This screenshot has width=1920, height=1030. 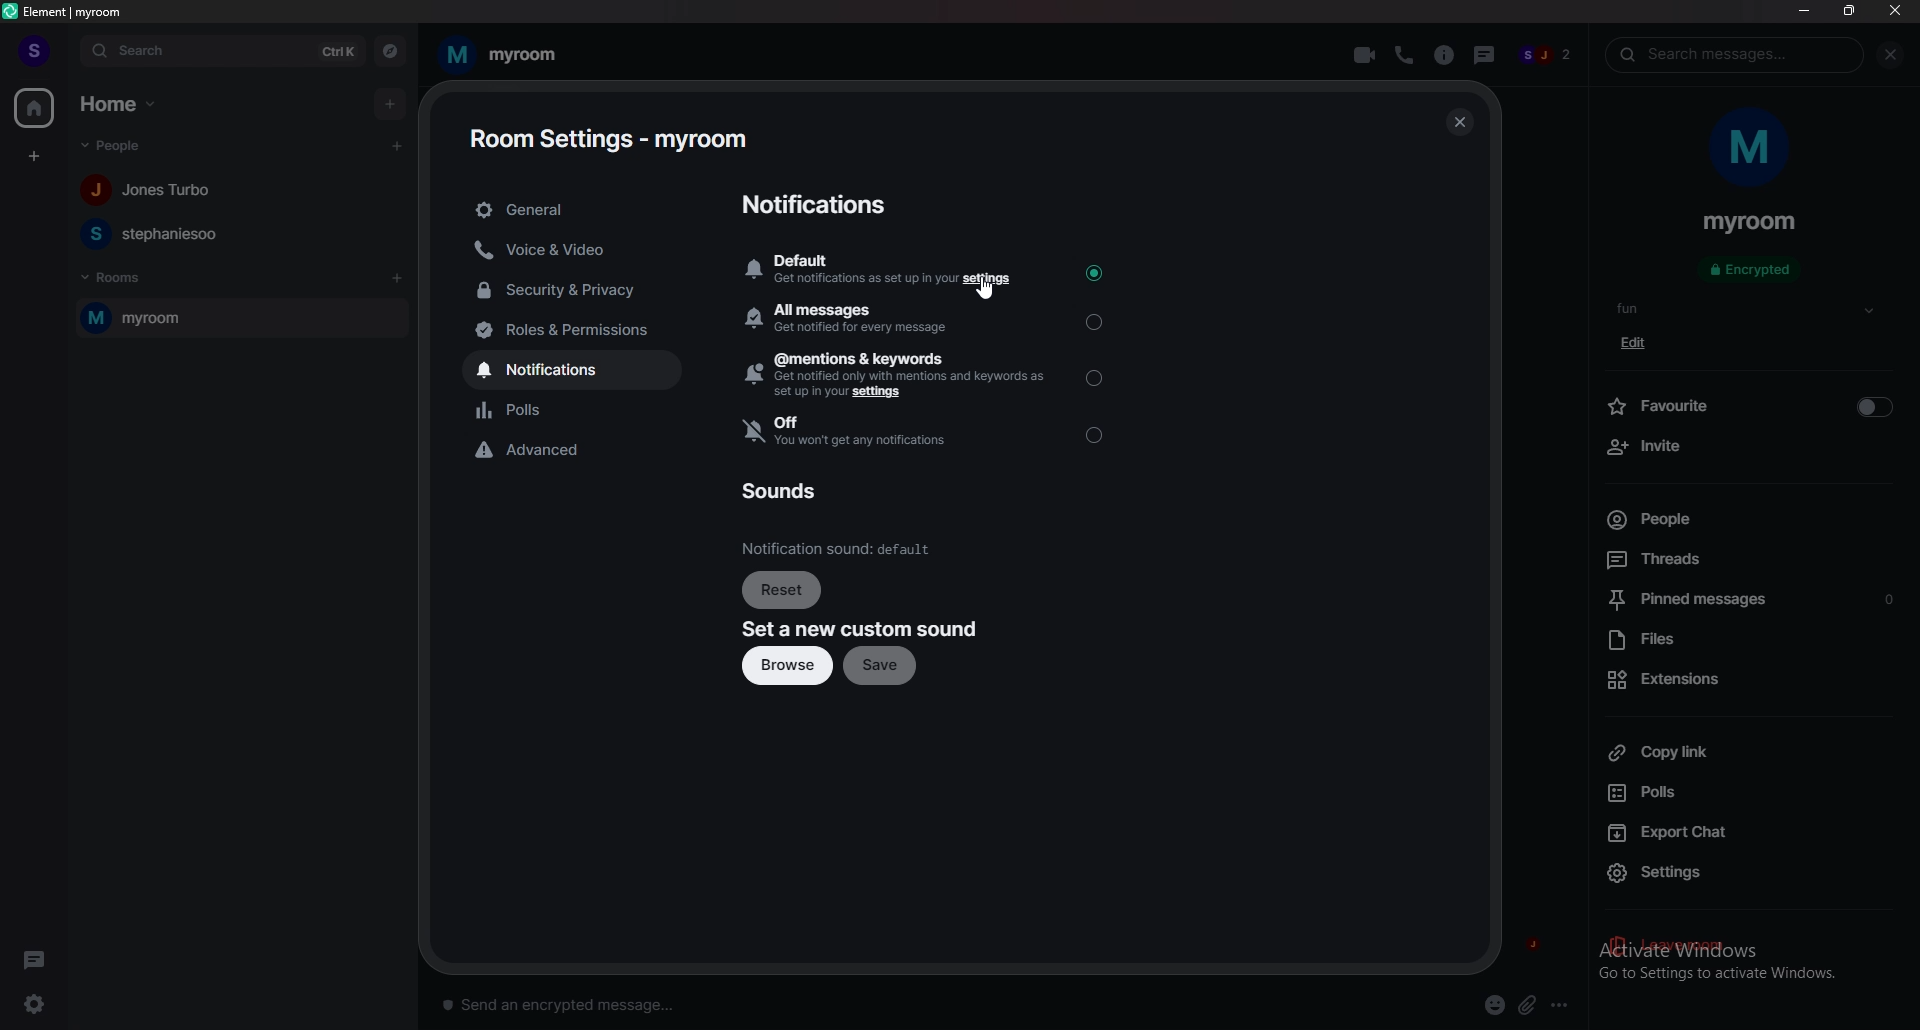 I want to click on notifications, so click(x=822, y=206).